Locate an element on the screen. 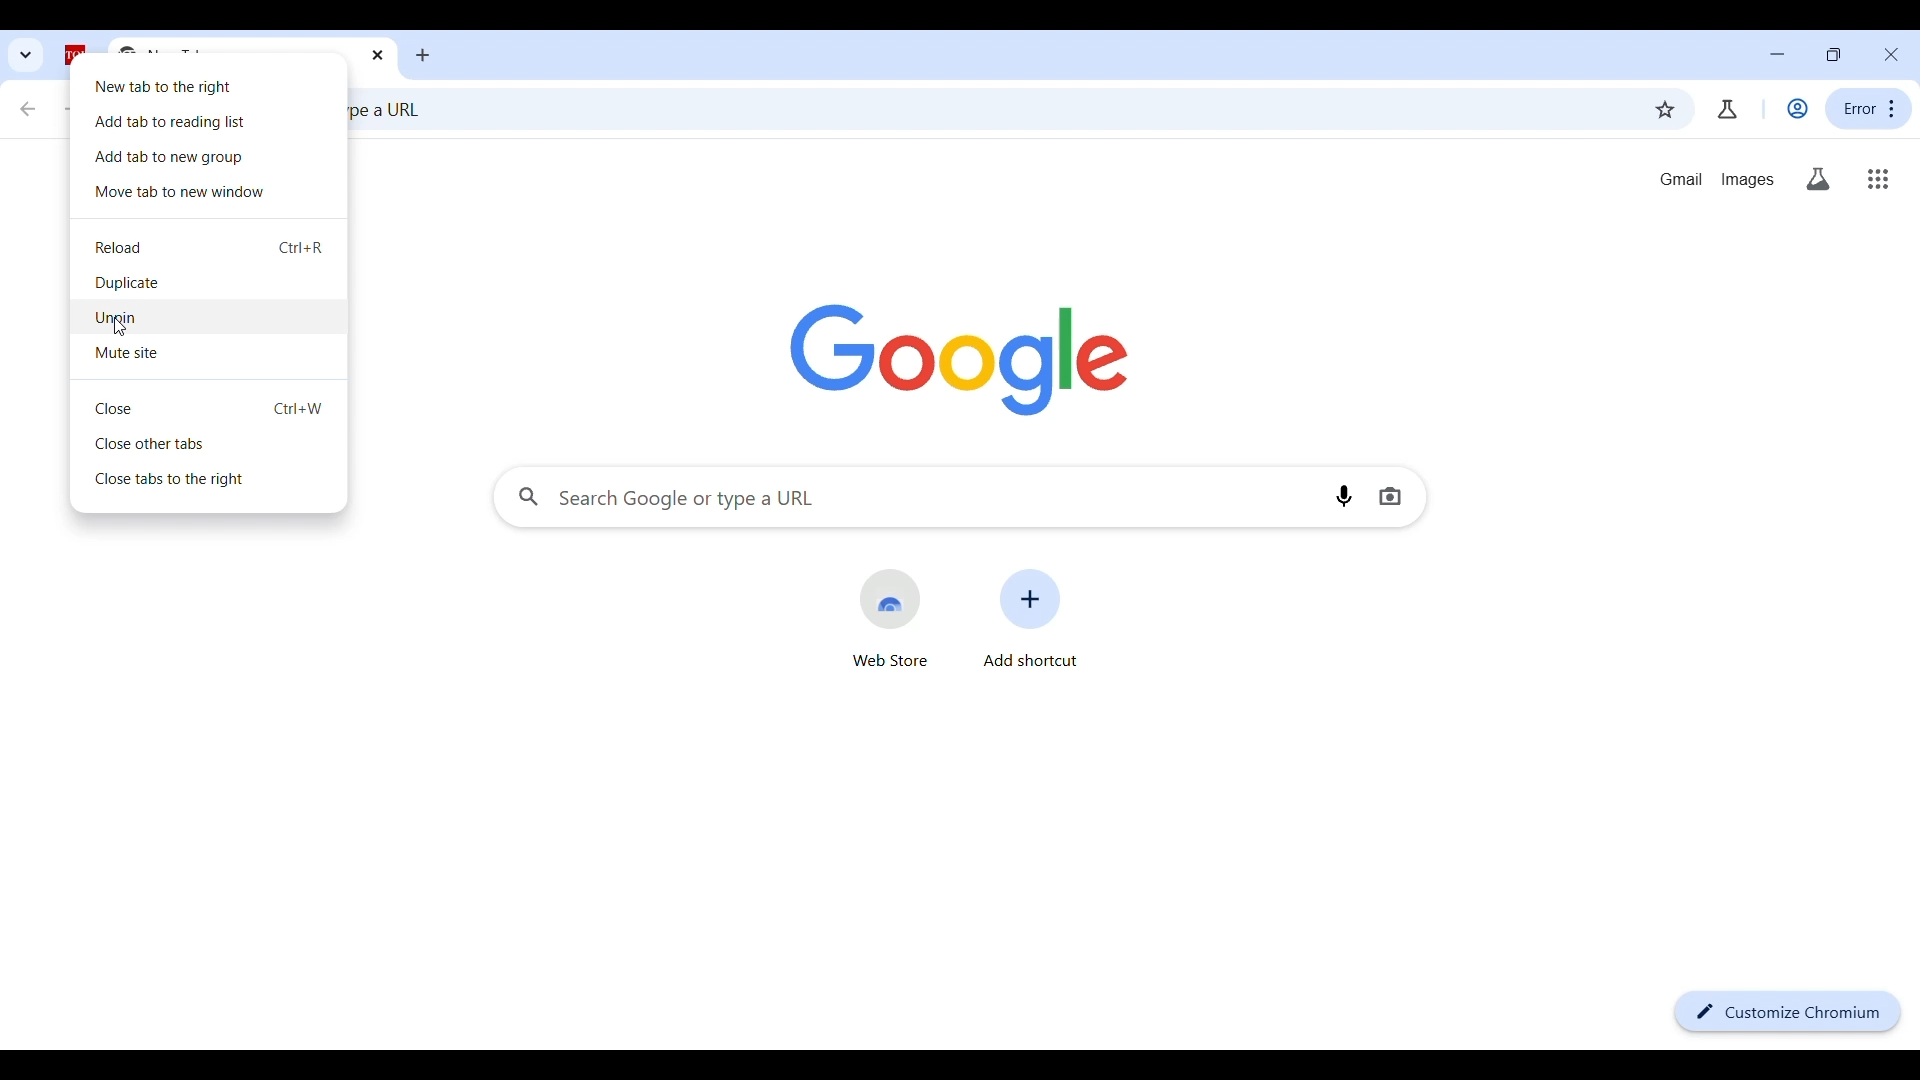 The height and width of the screenshot is (1080, 1920). Add tab to new group is located at coordinates (209, 158).